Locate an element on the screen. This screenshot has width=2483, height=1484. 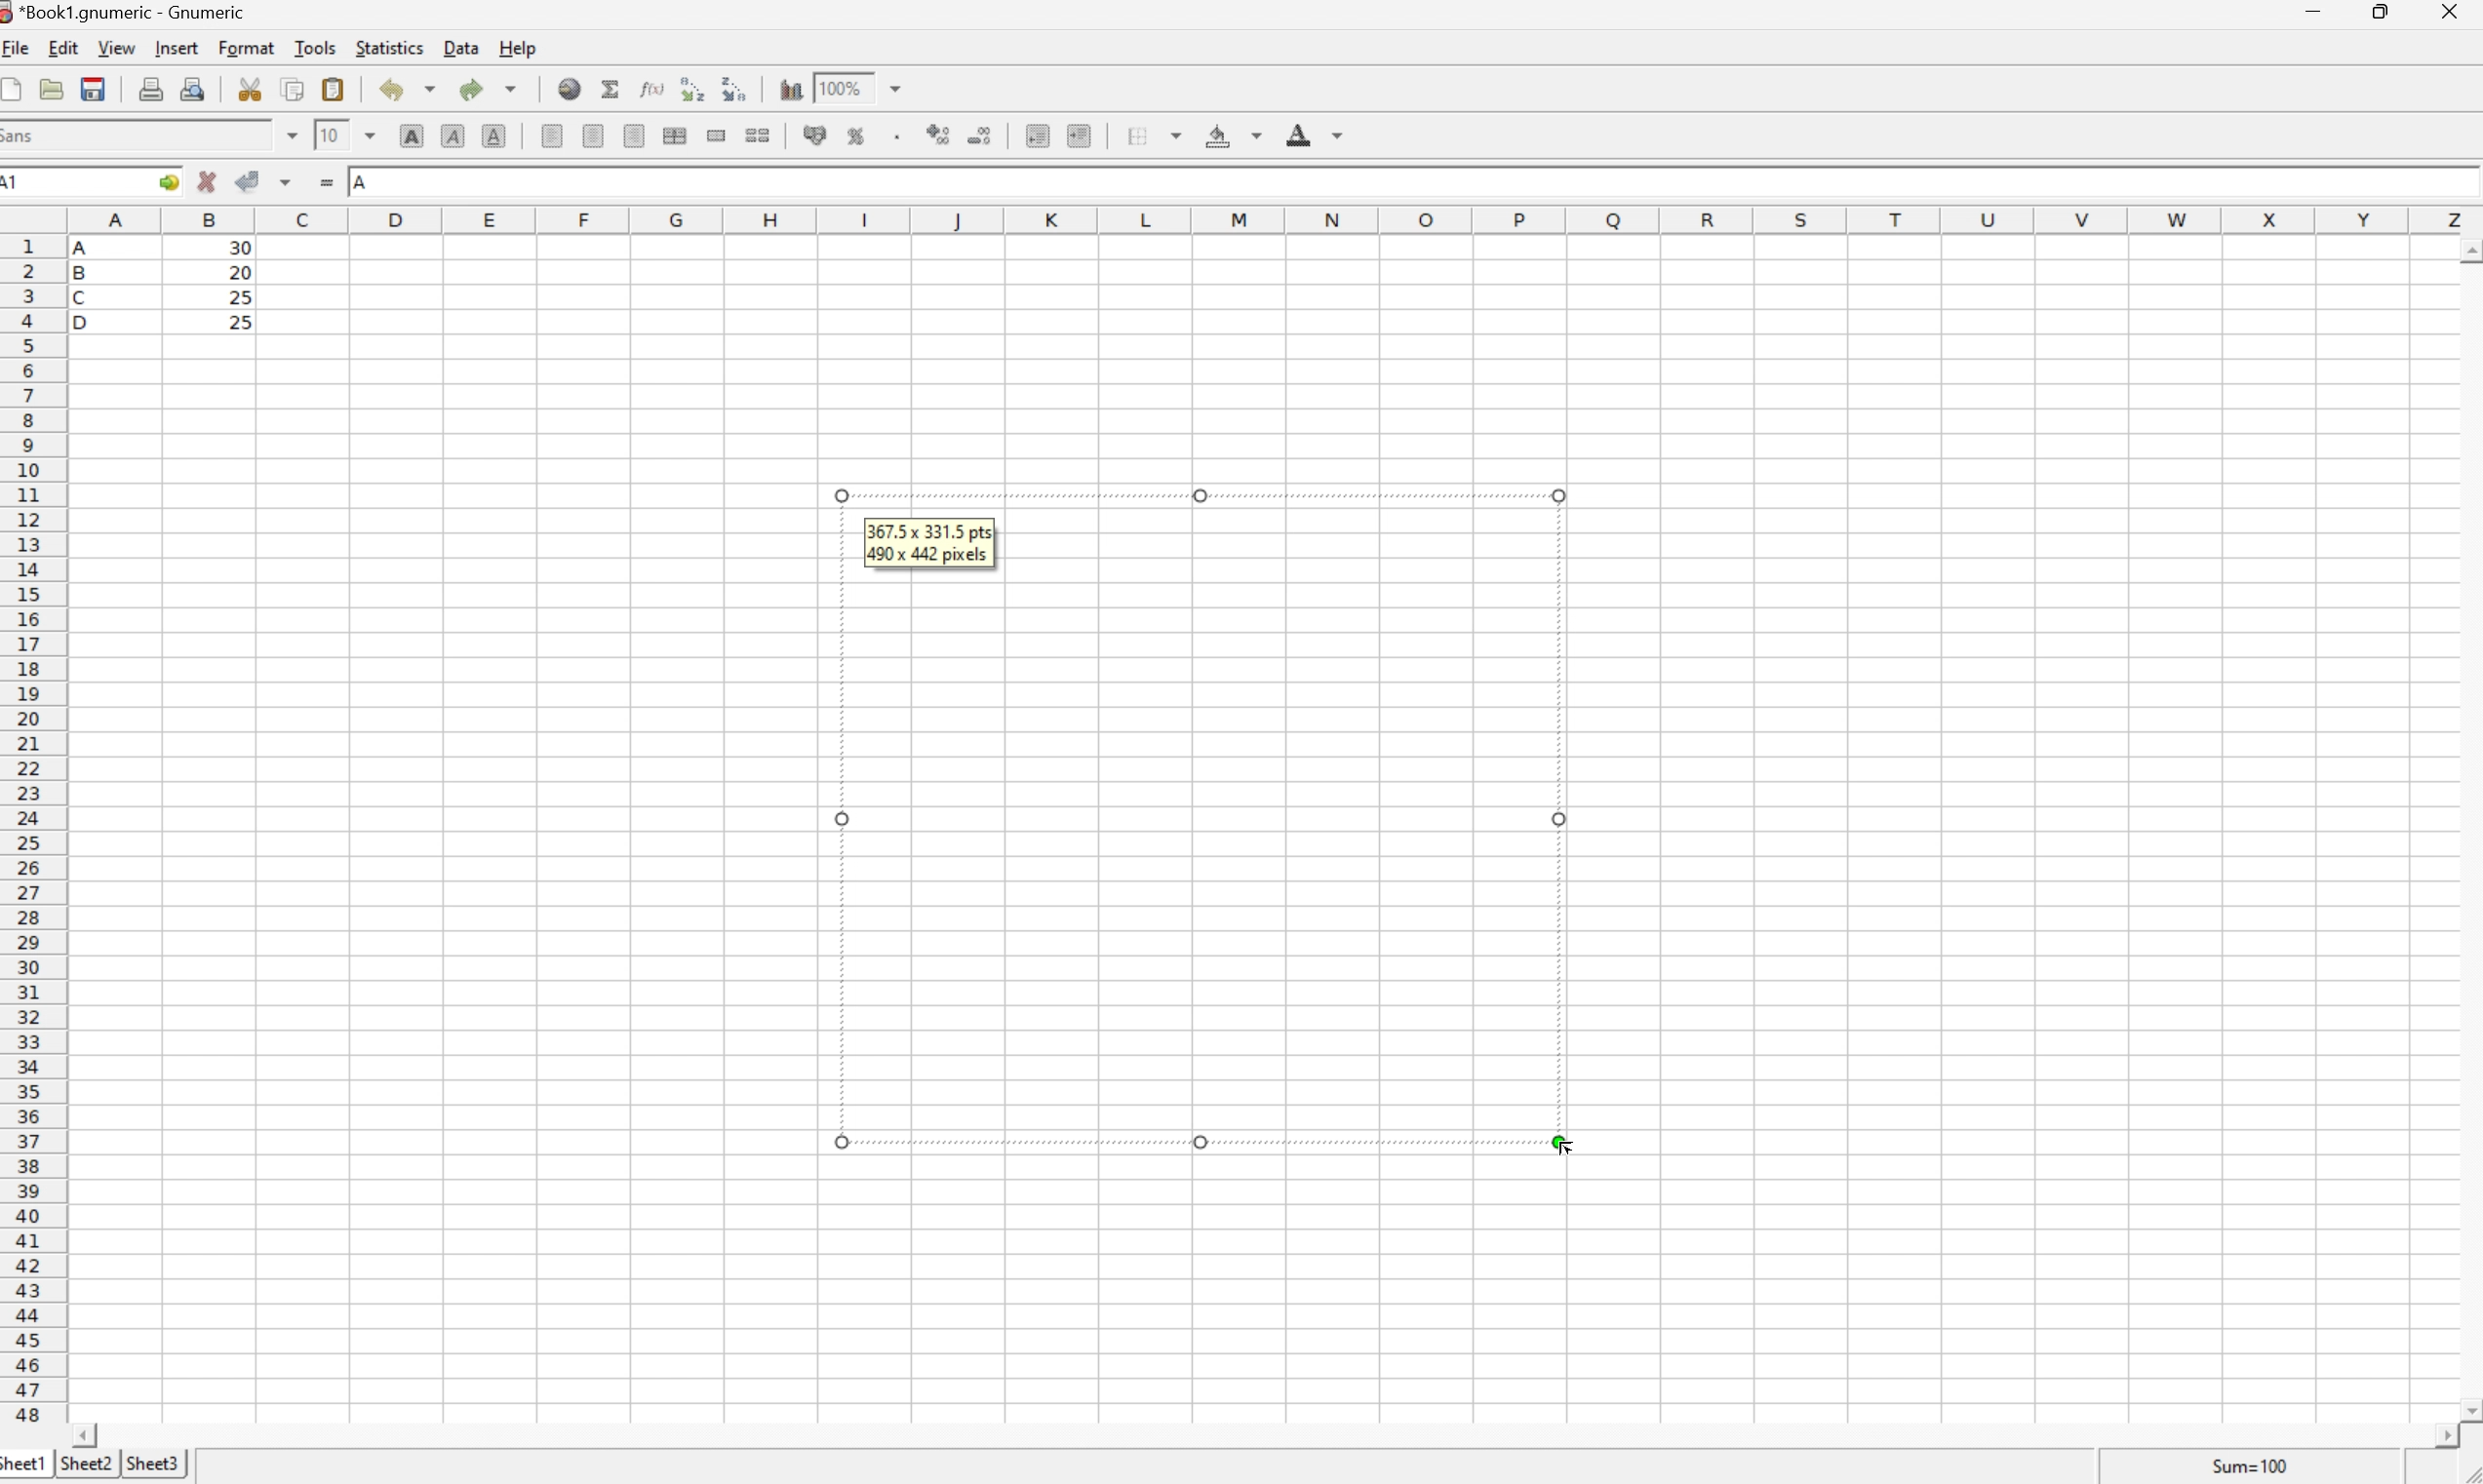
Underline is located at coordinates (492, 138).